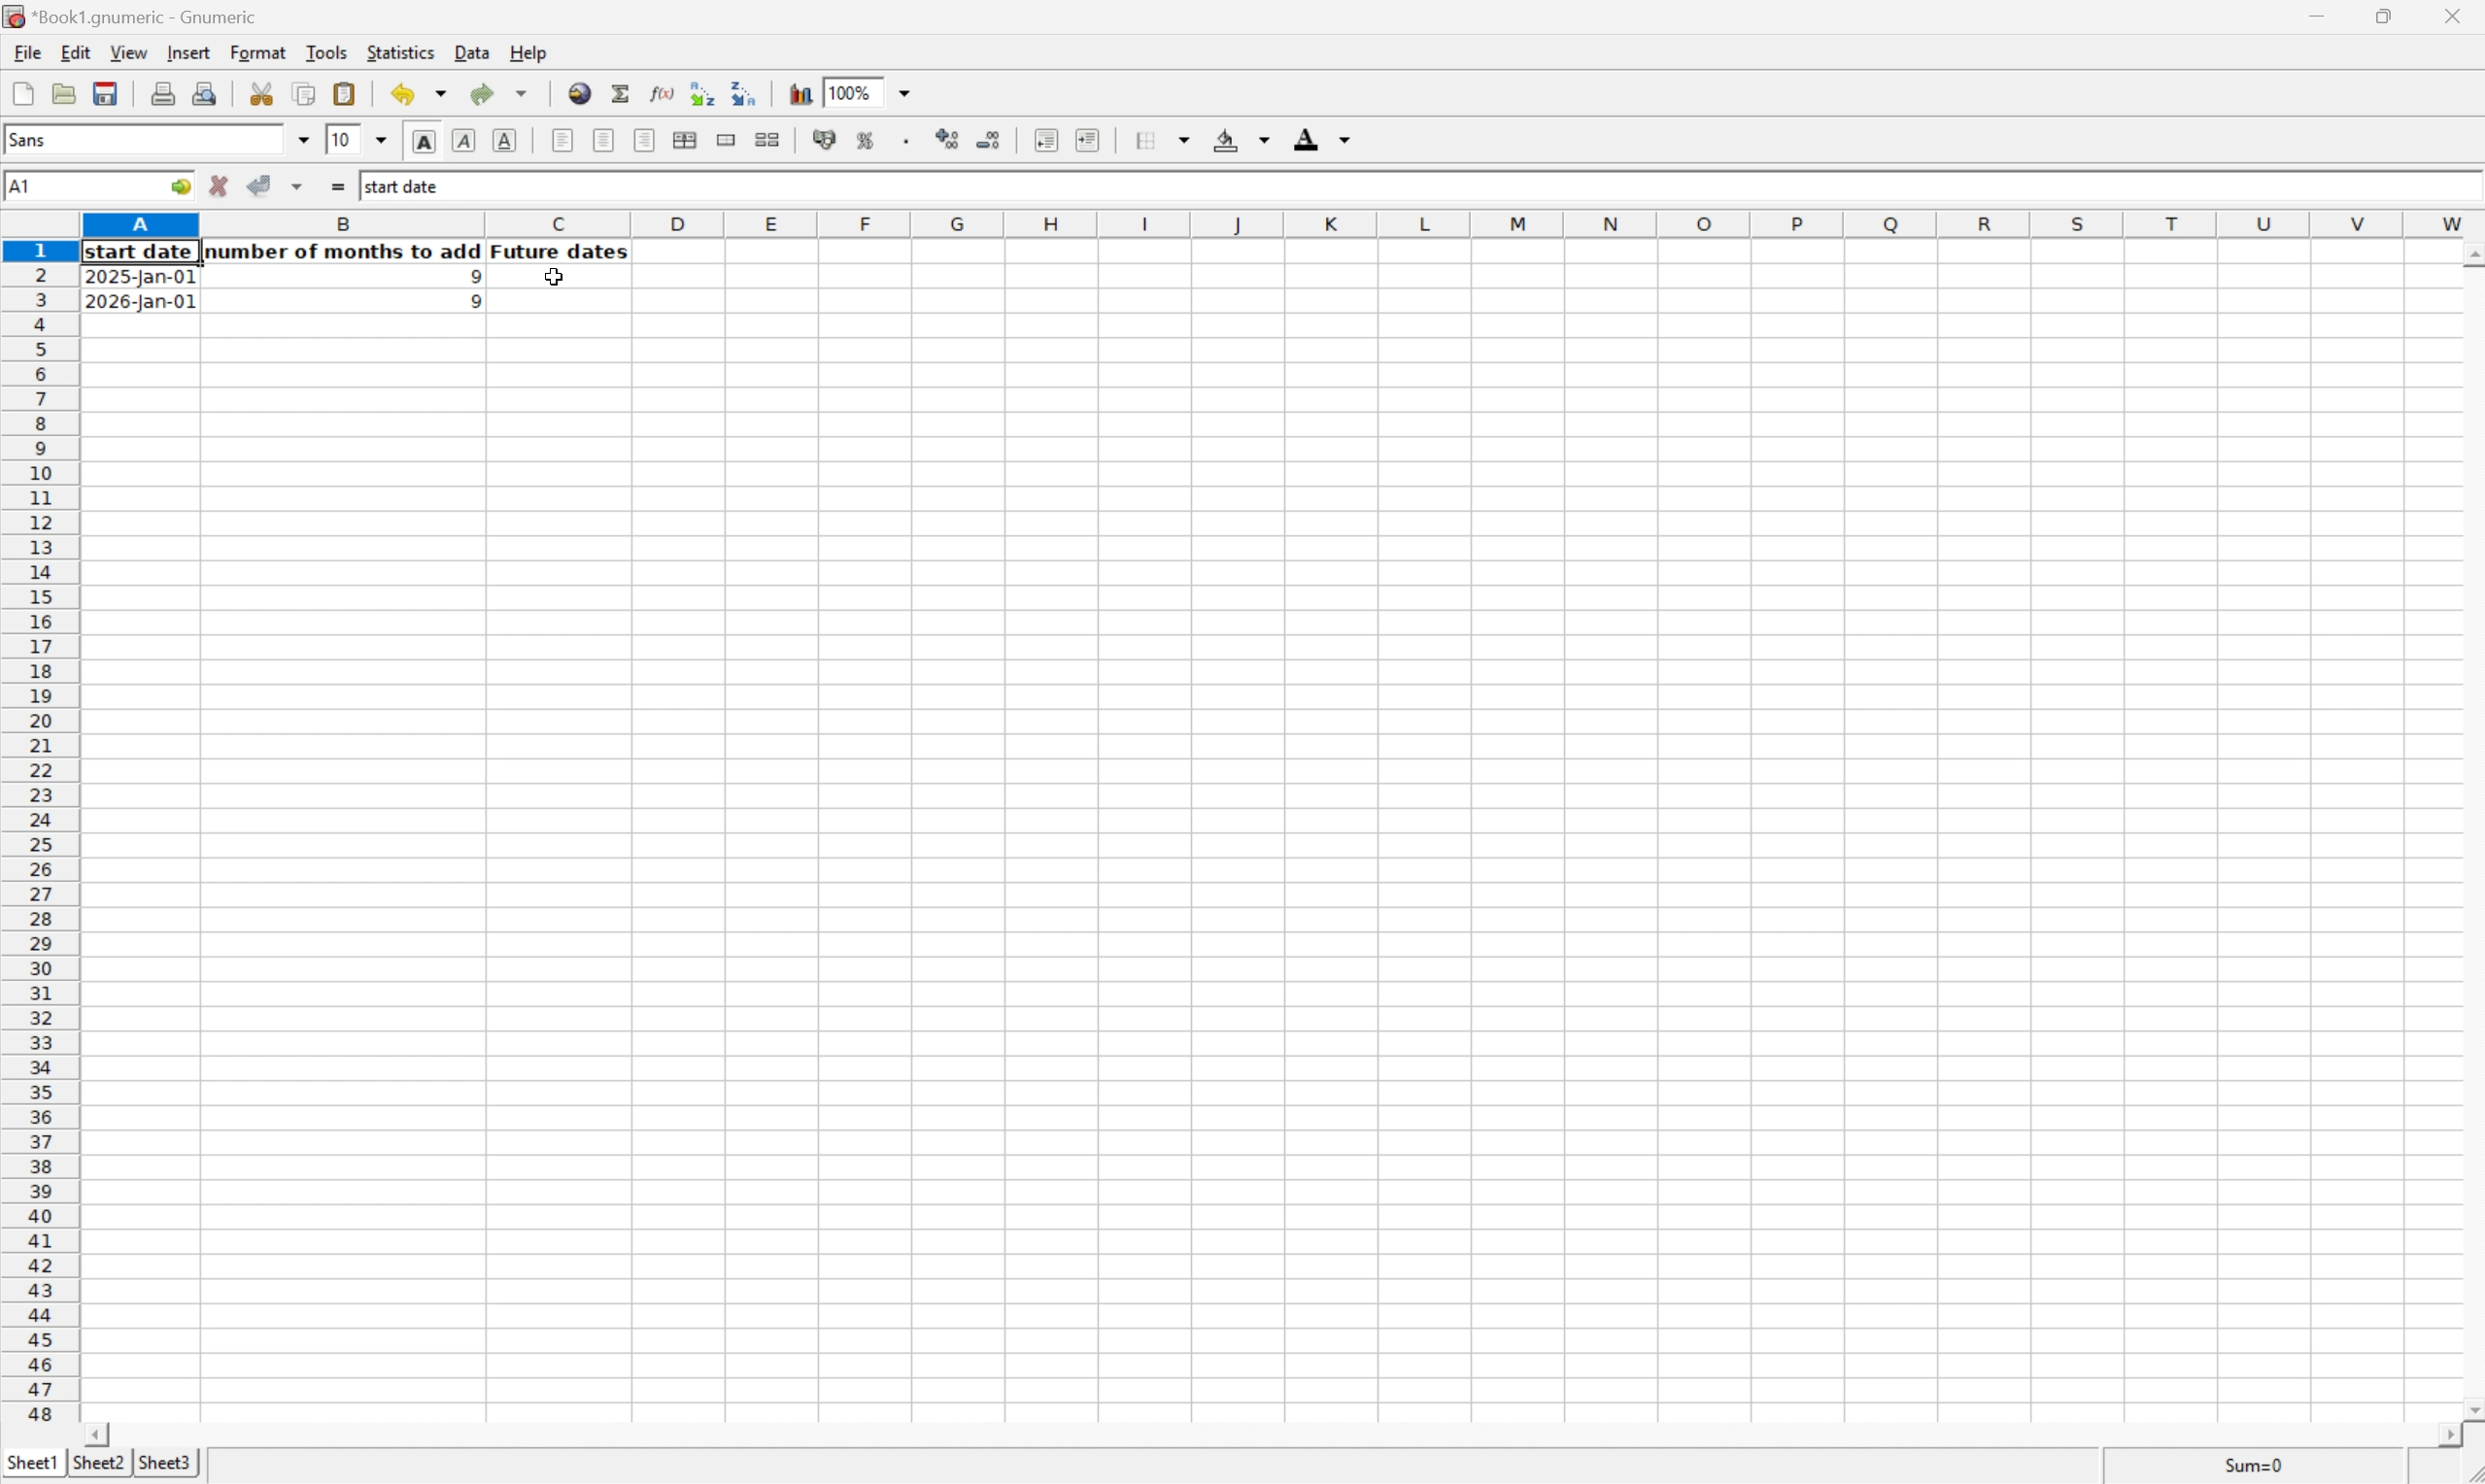 Image resolution: width=2485 pixels, height=1484 pixels. What do you see at coordinates (701, 91) in the screenshot?
I see `Sort the selected region in ascending order based on the first column selected` at bounding box center [701, 91].